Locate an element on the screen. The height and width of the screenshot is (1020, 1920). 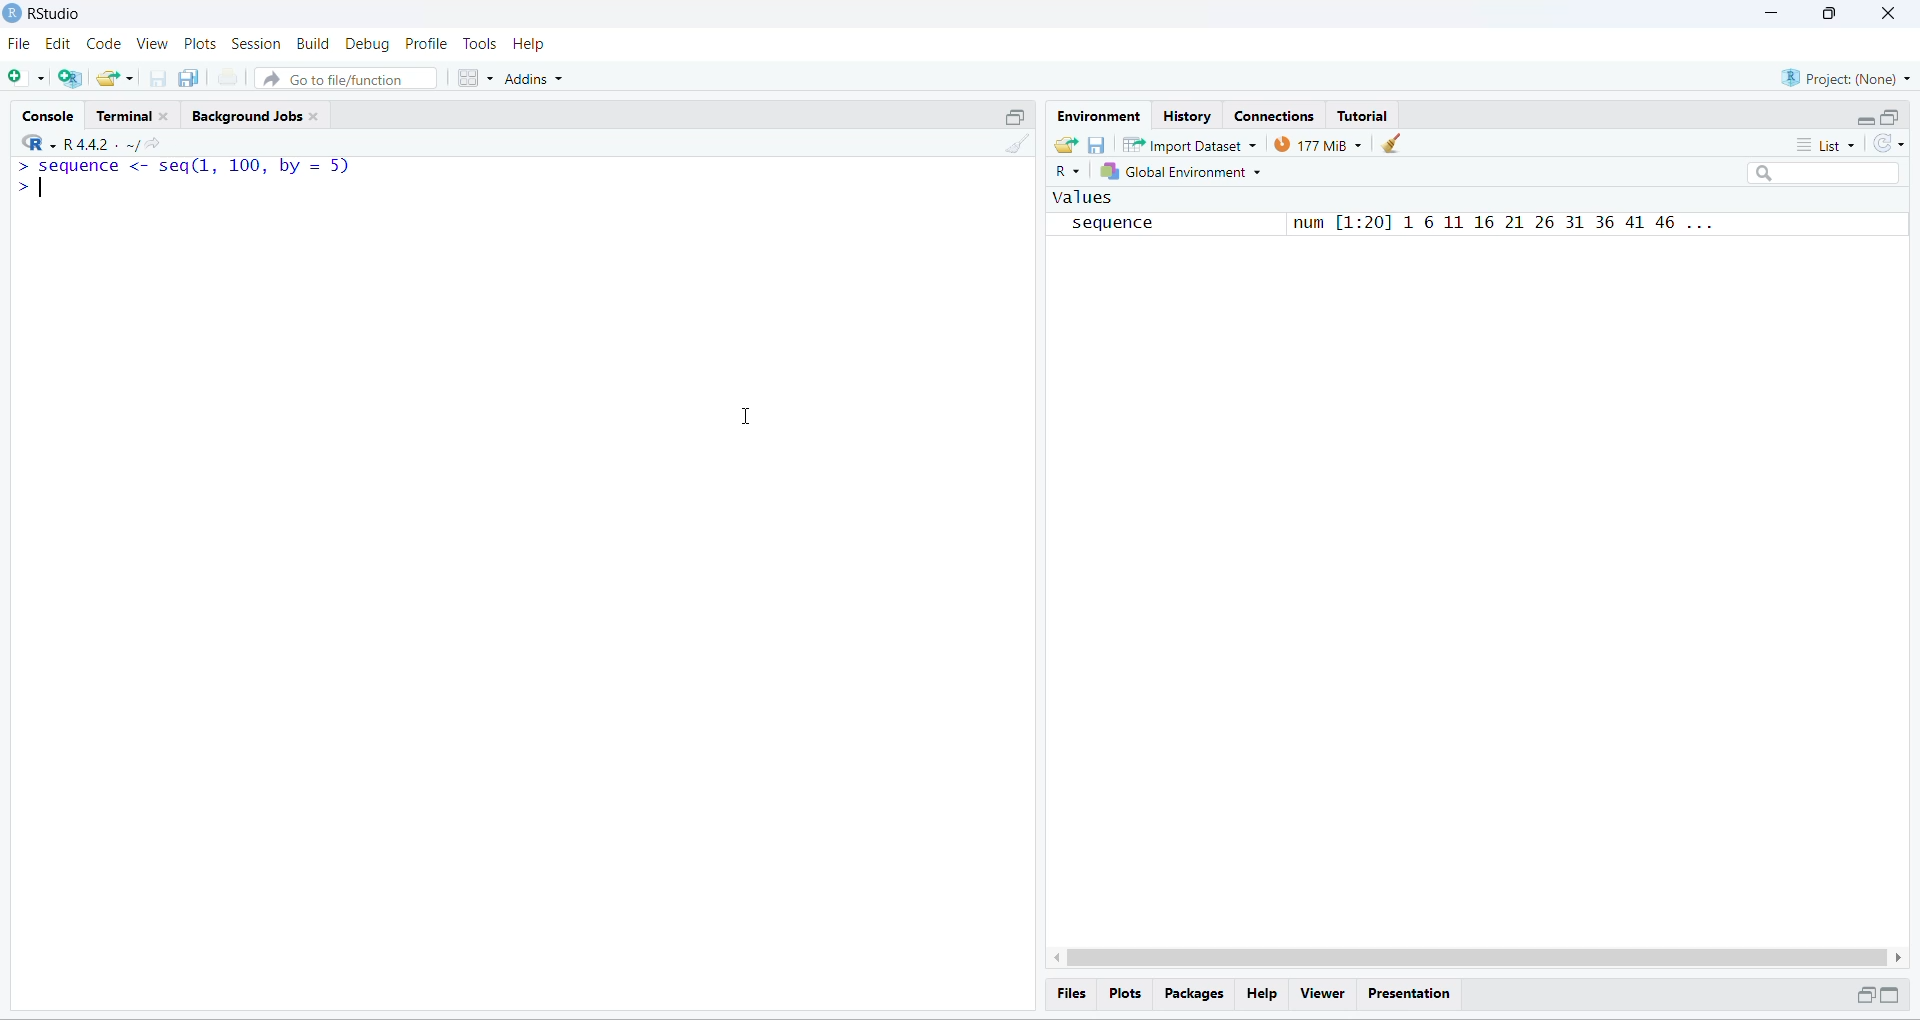
edit is located at coordinates (58, 44).